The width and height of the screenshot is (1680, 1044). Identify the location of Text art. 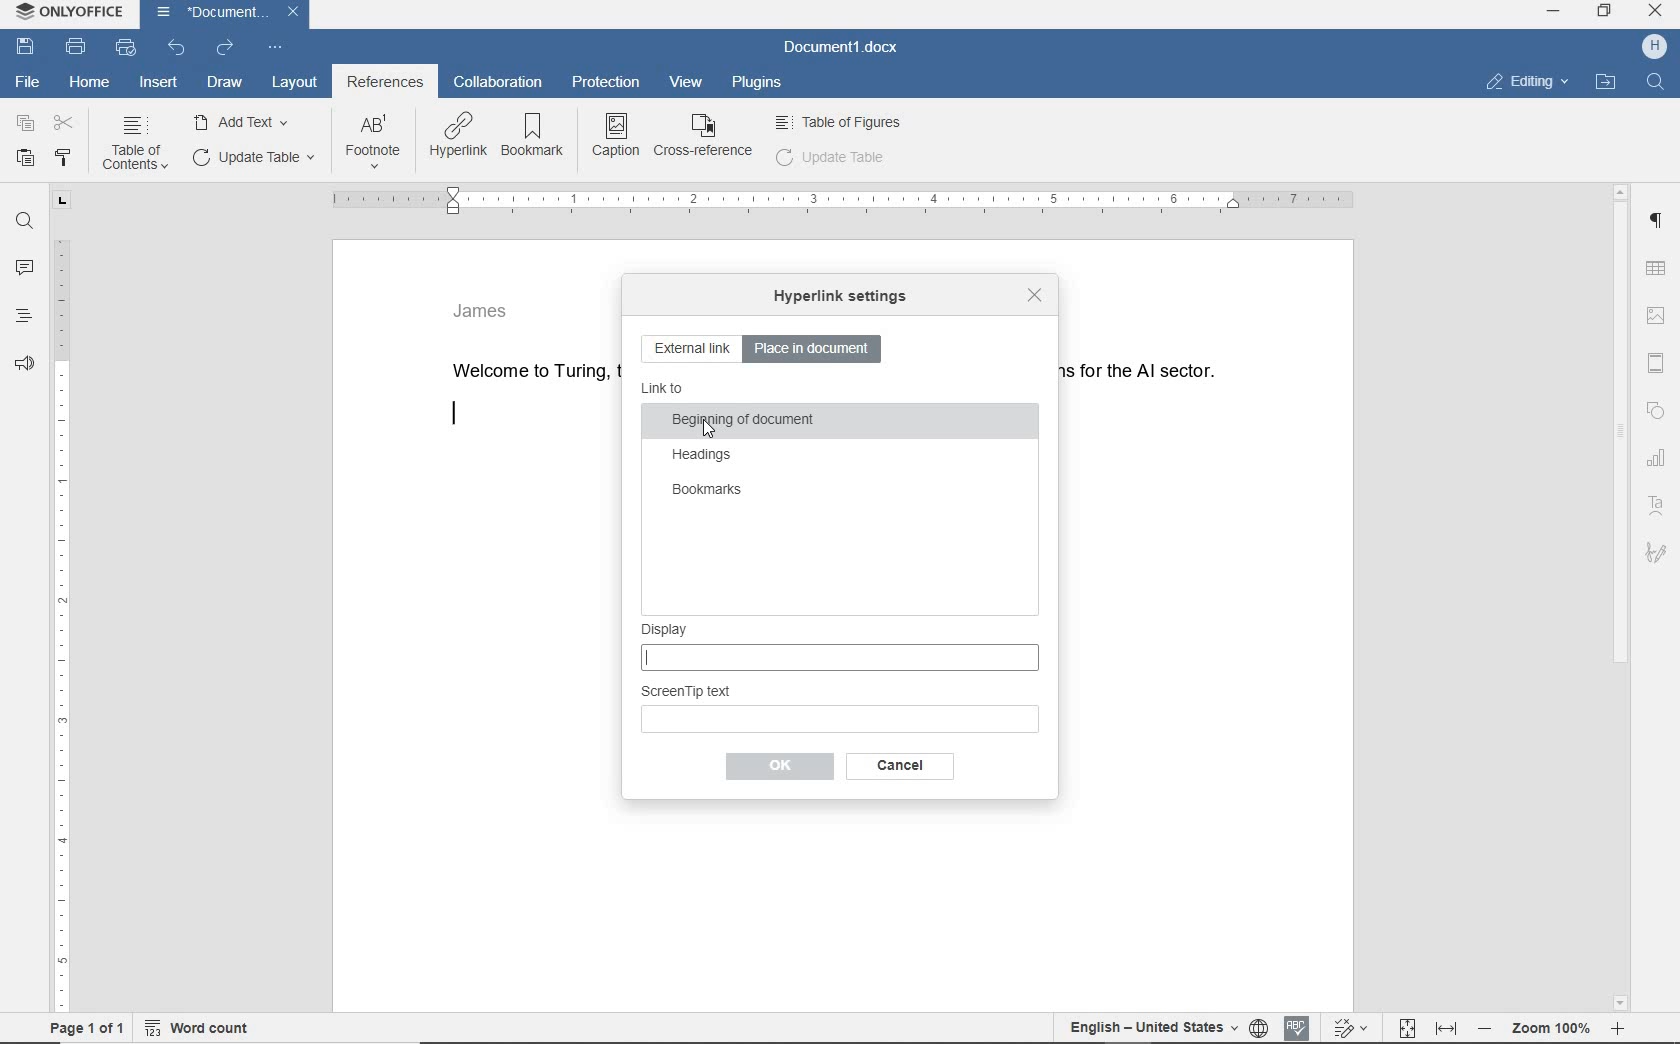
(1661, 504).